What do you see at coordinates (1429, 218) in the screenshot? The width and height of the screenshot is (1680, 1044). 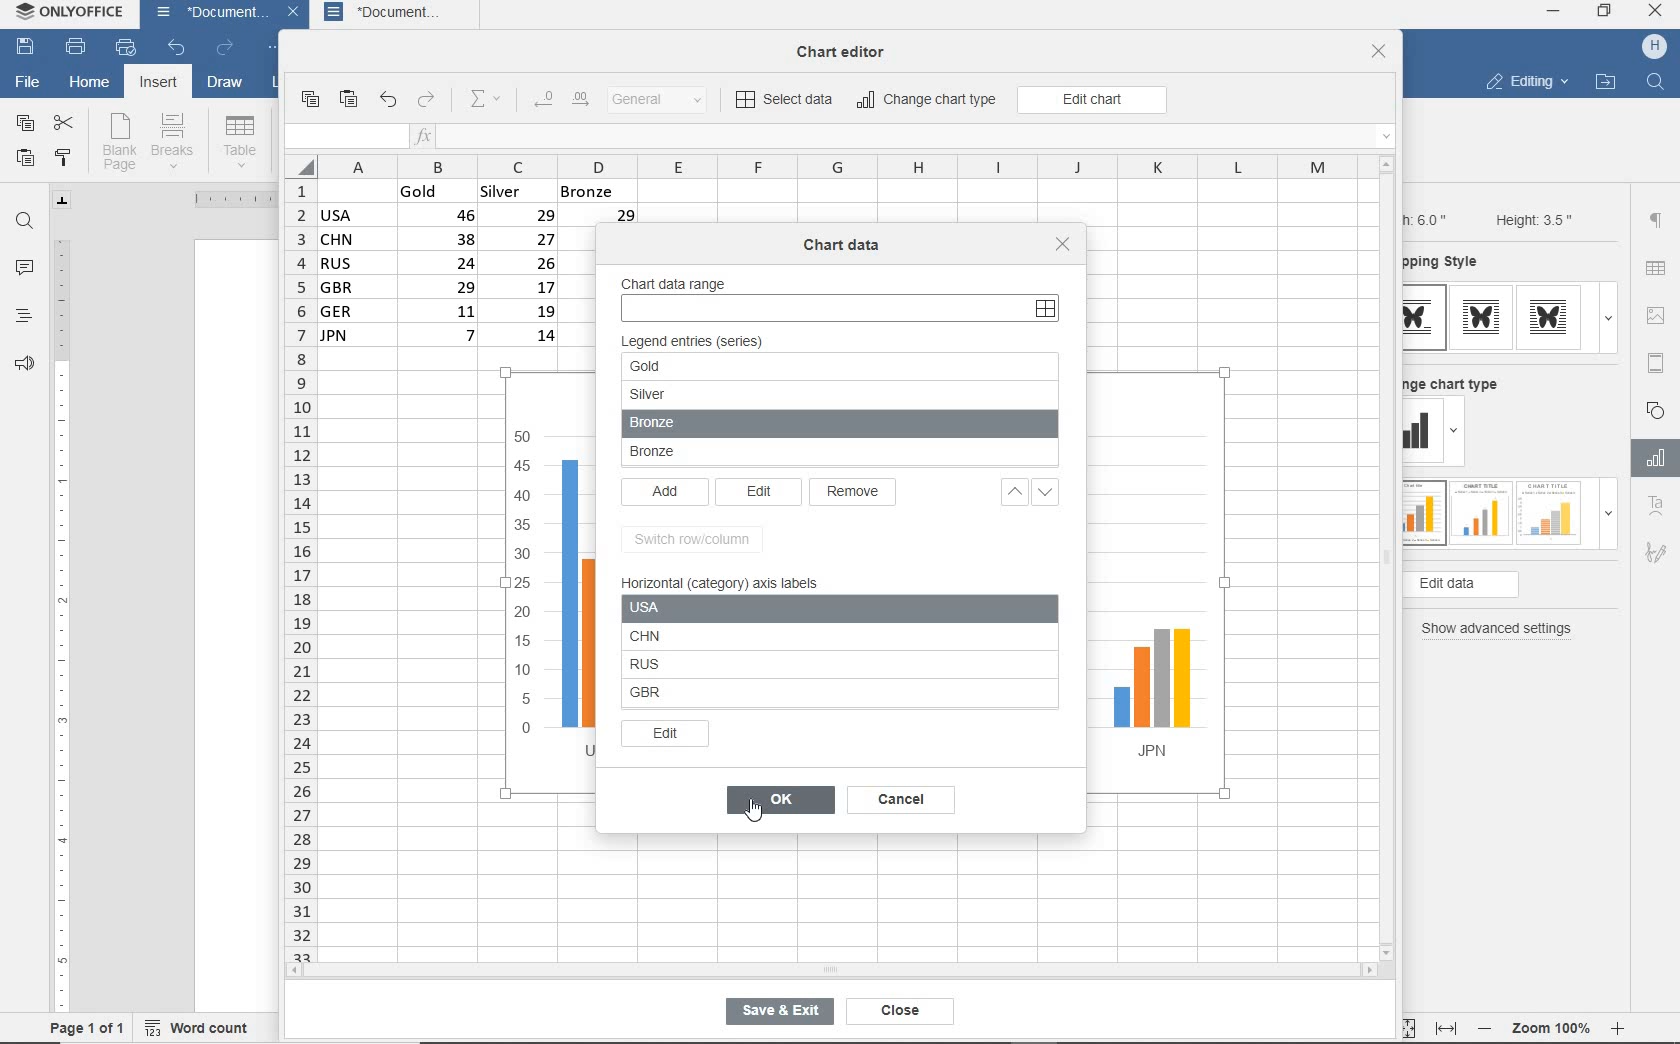 I see `Width: 6.0"` at bounding box center [1429, 218].